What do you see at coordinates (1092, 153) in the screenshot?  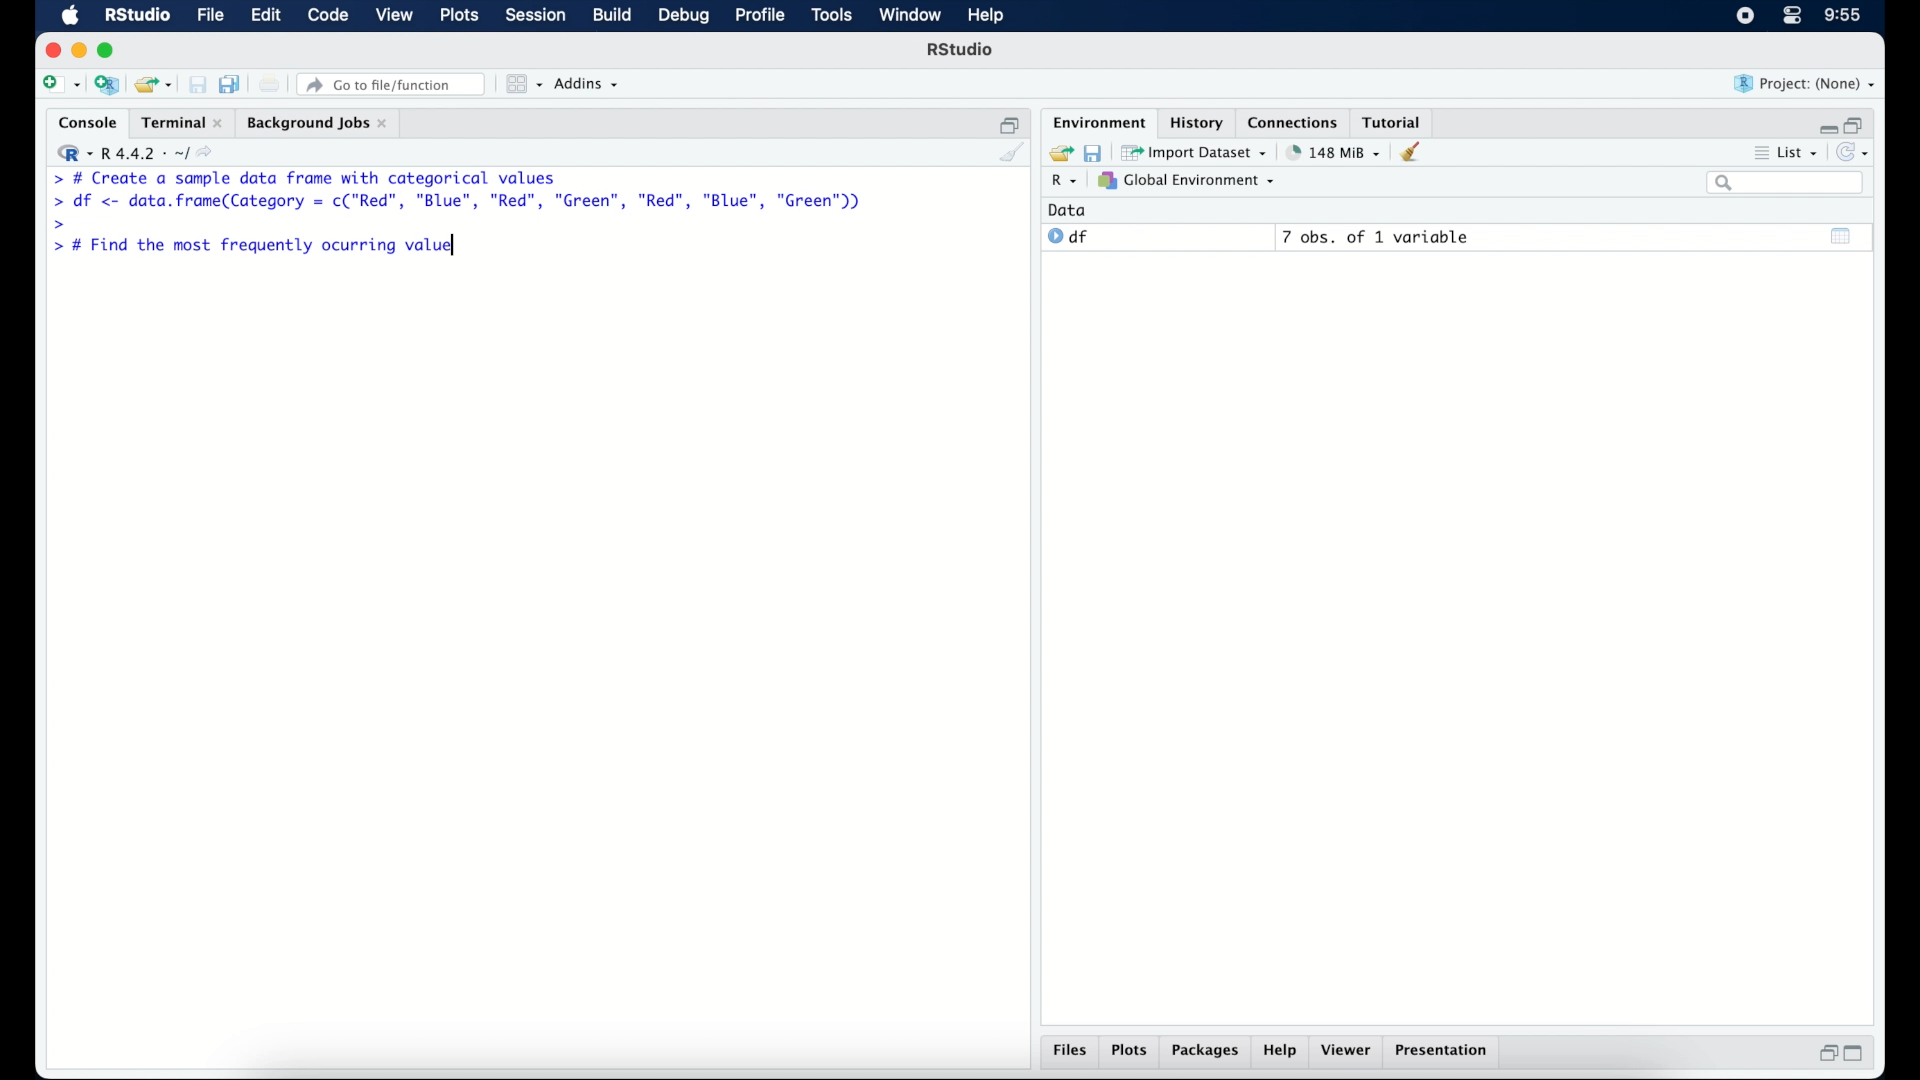 I see `save` at bounding box center [1092, 153].